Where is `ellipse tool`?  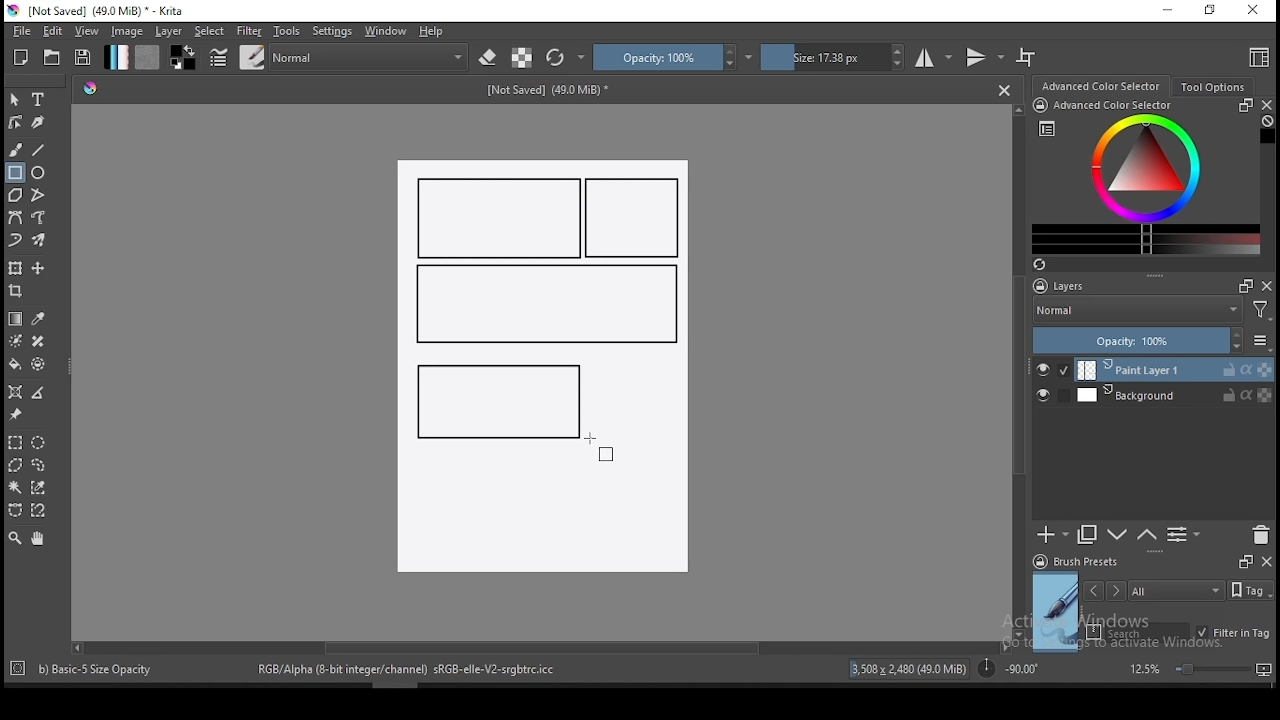 ellipse tool is located at coordinates (39, 171).